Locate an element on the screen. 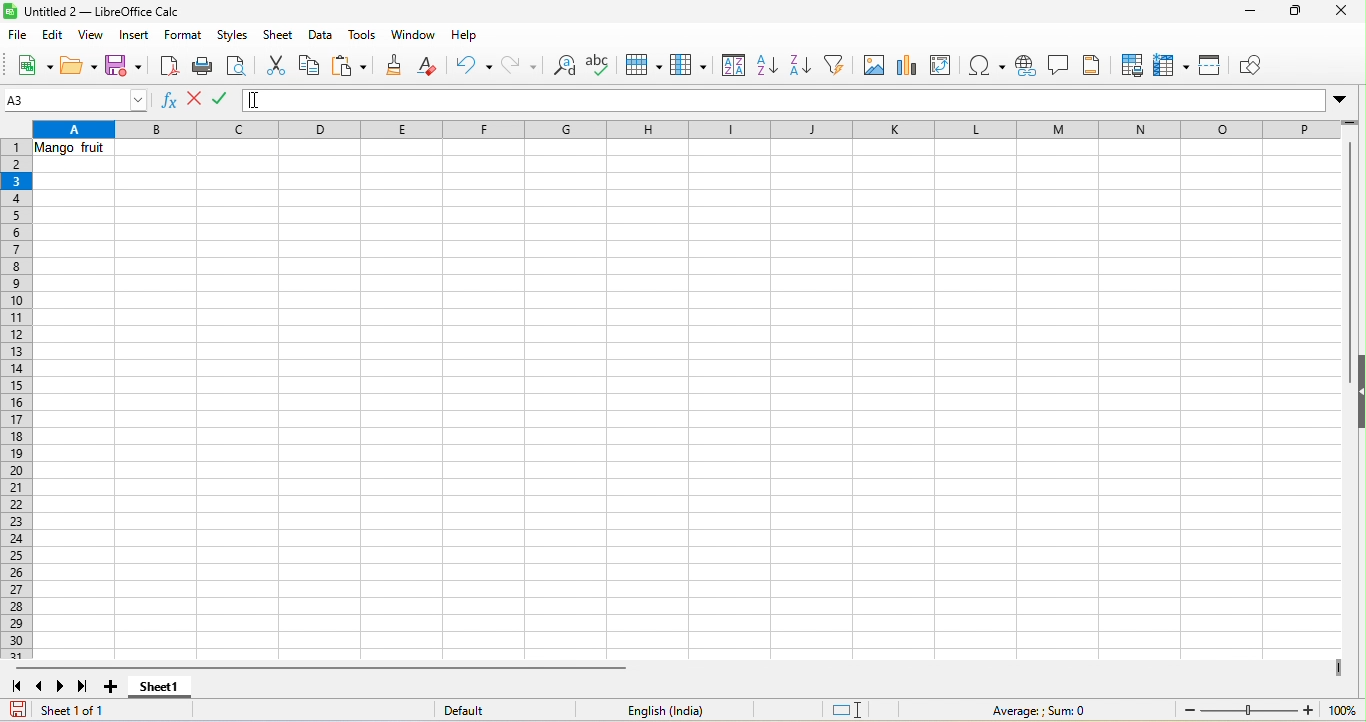  name box (a3) is located at coordinates (77, 100).